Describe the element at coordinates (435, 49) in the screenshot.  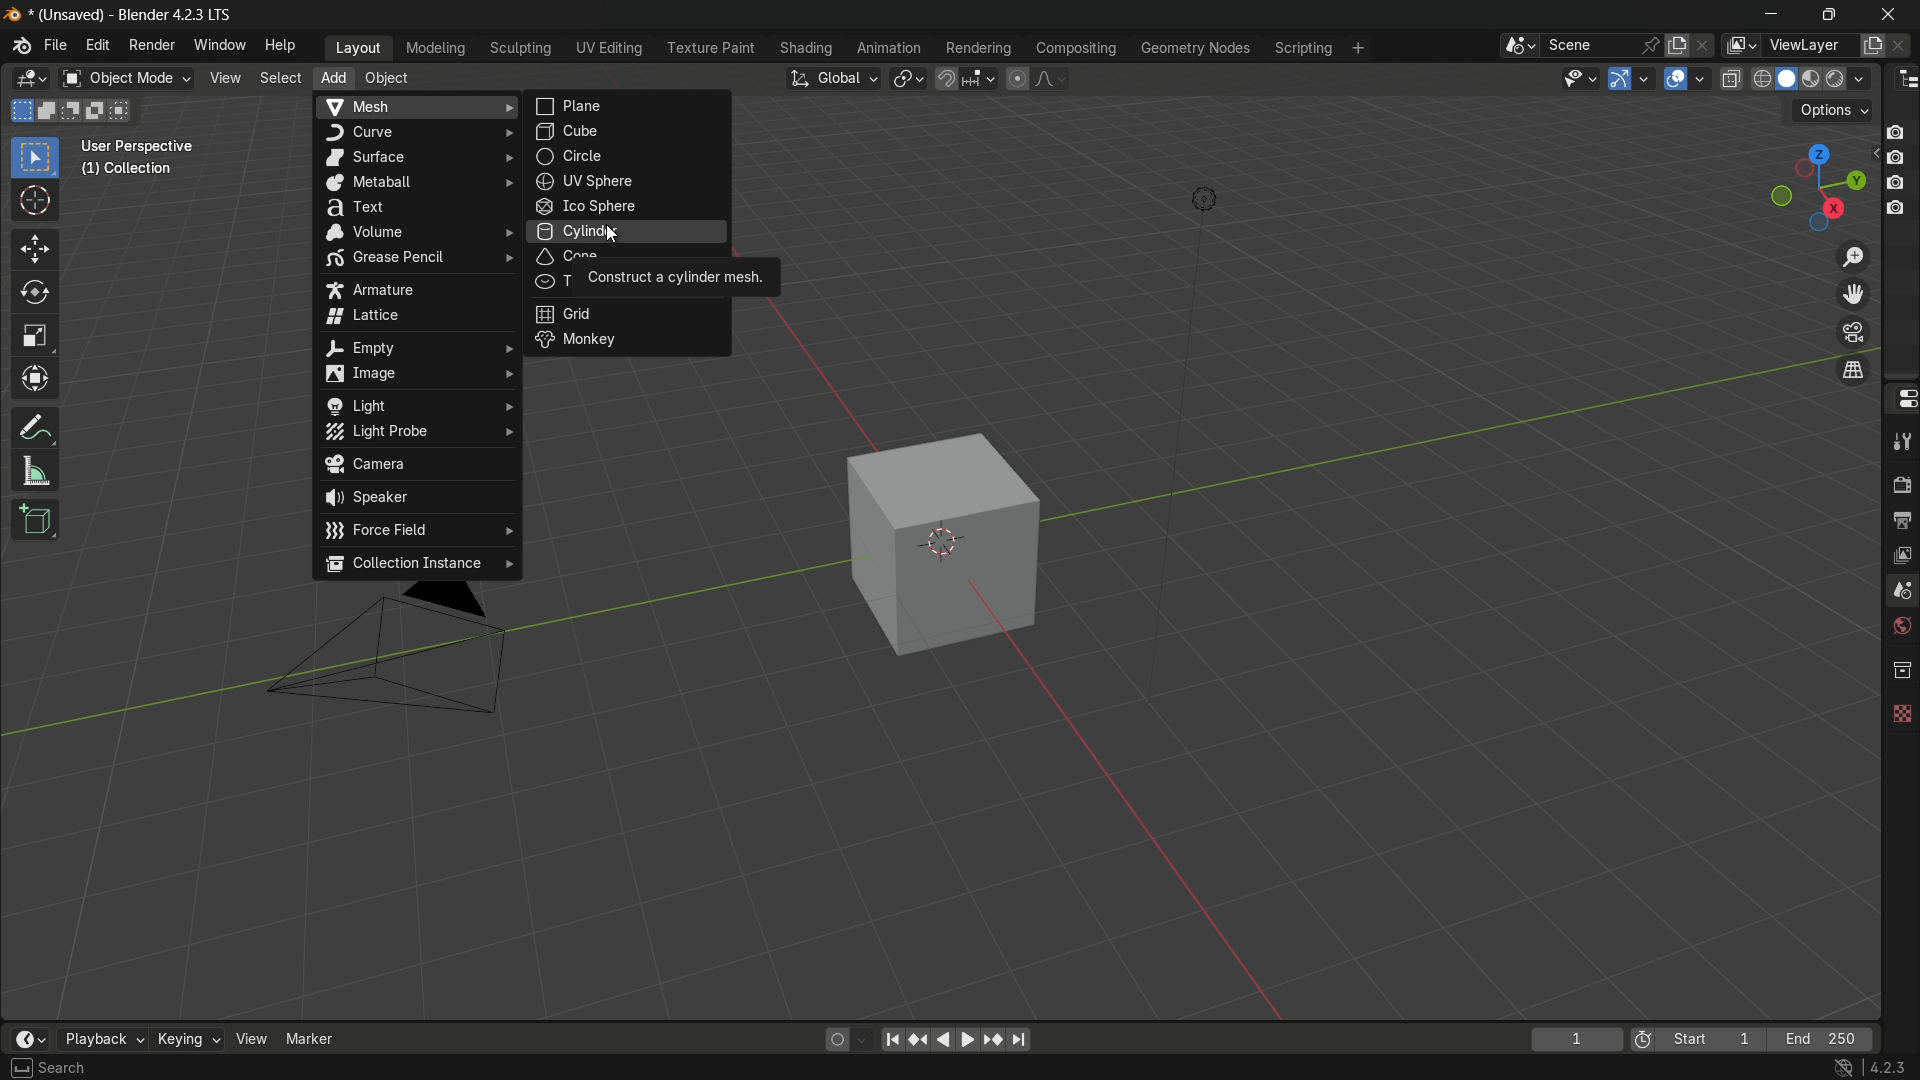
I see `modeling menu` at that location.